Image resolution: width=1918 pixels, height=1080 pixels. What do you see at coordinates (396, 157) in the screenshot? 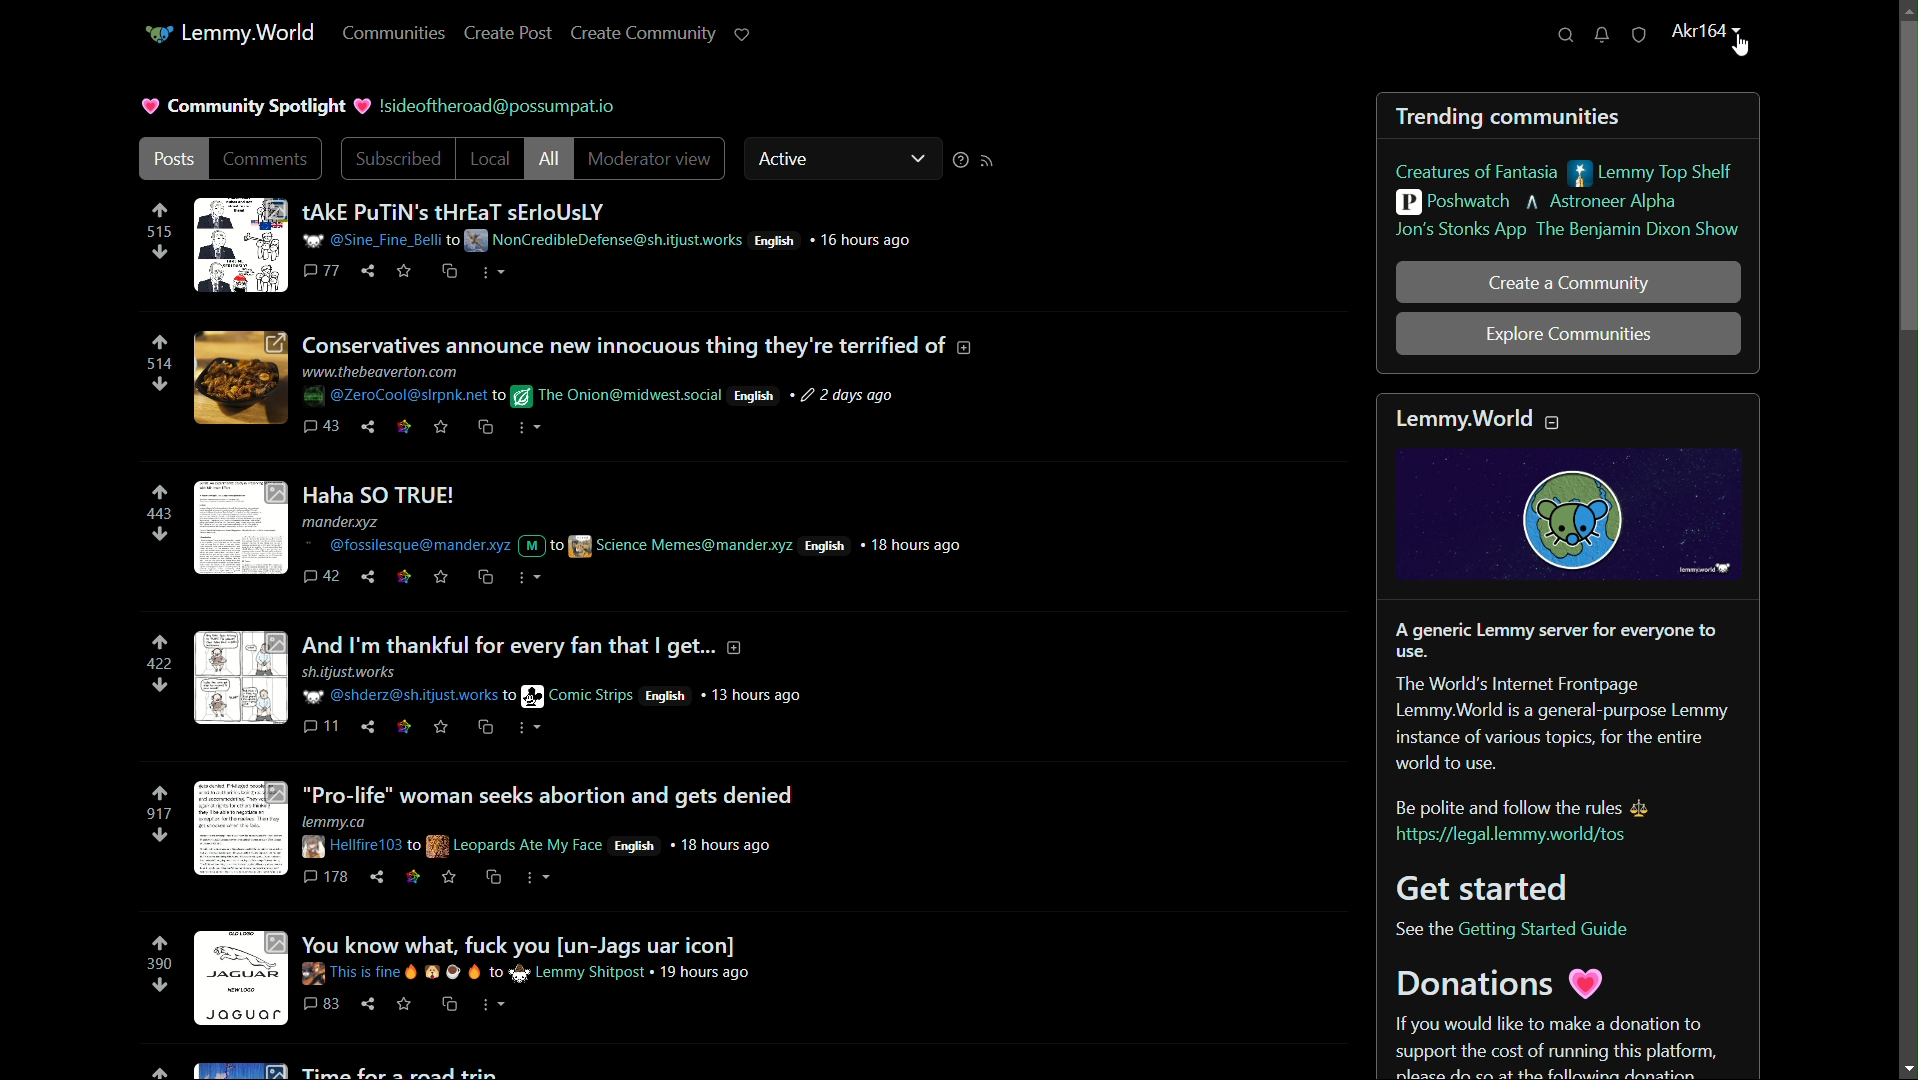
I see `subscribed` at bounding box center [396, 157].